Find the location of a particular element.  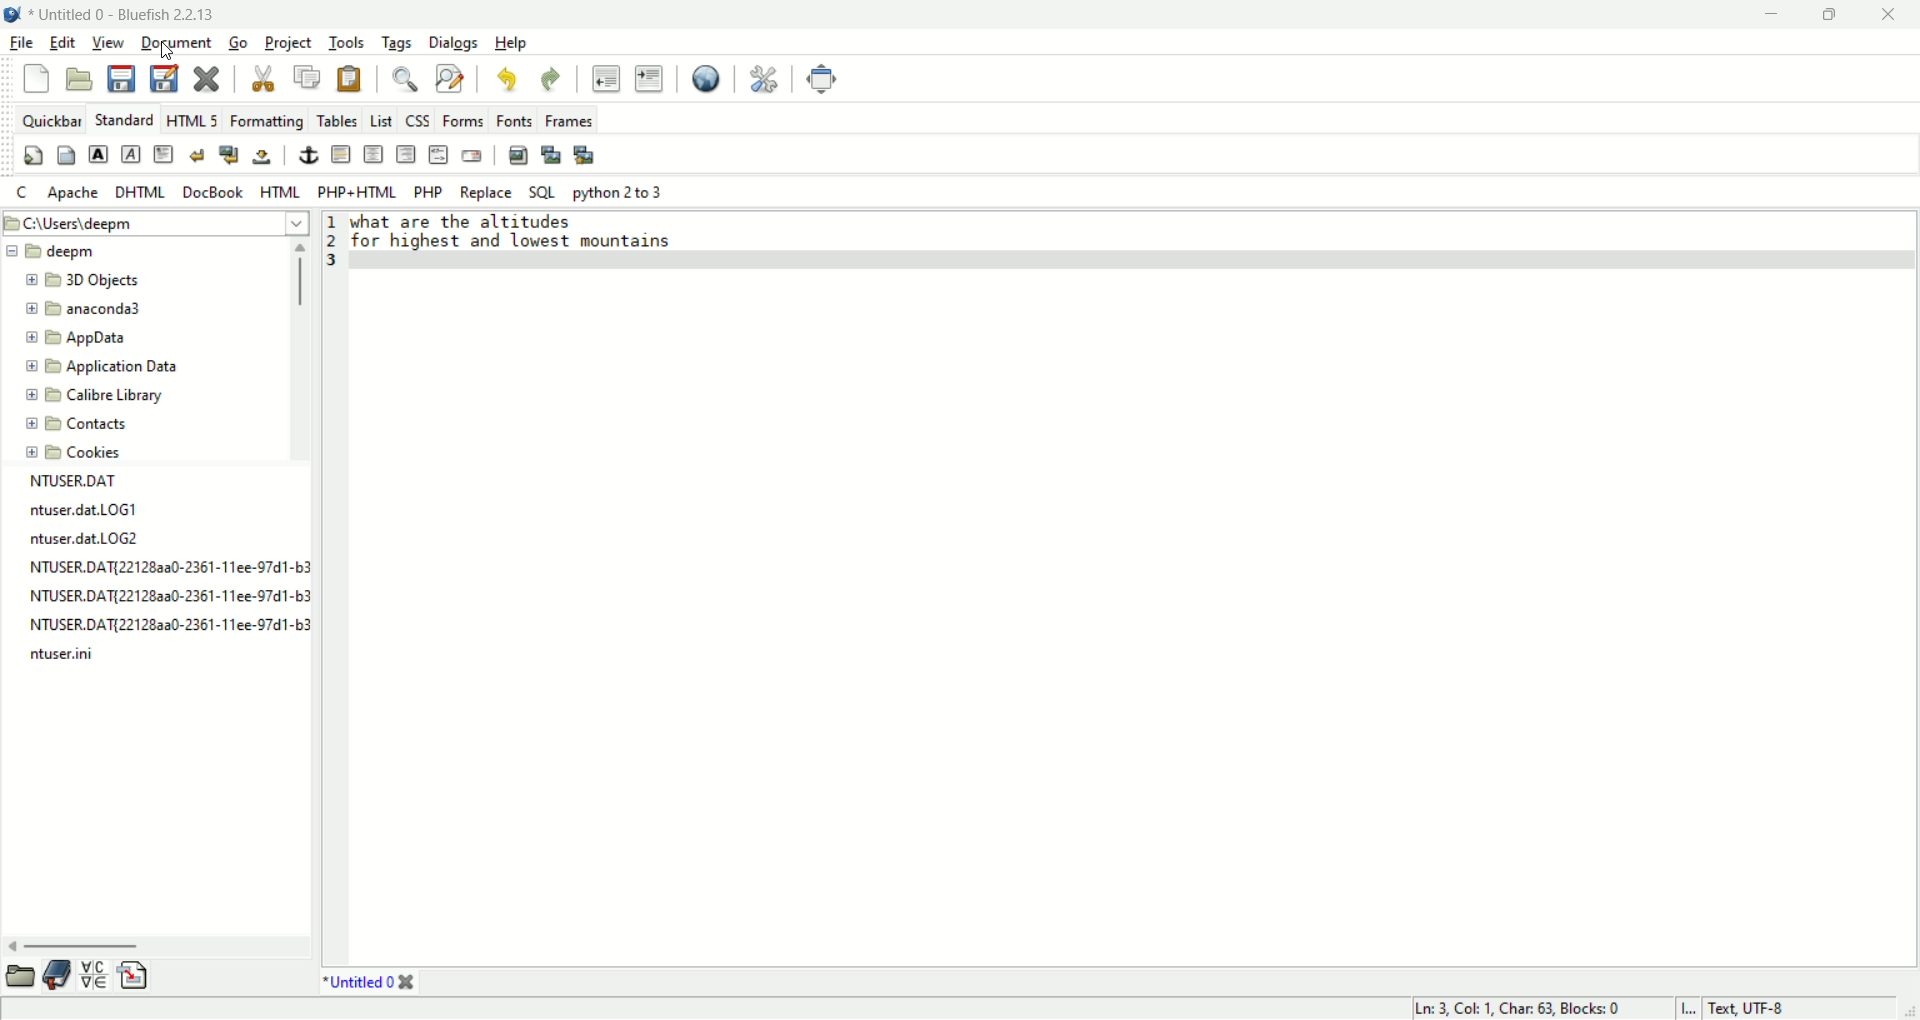

file name is located at coordinates (94, 536).